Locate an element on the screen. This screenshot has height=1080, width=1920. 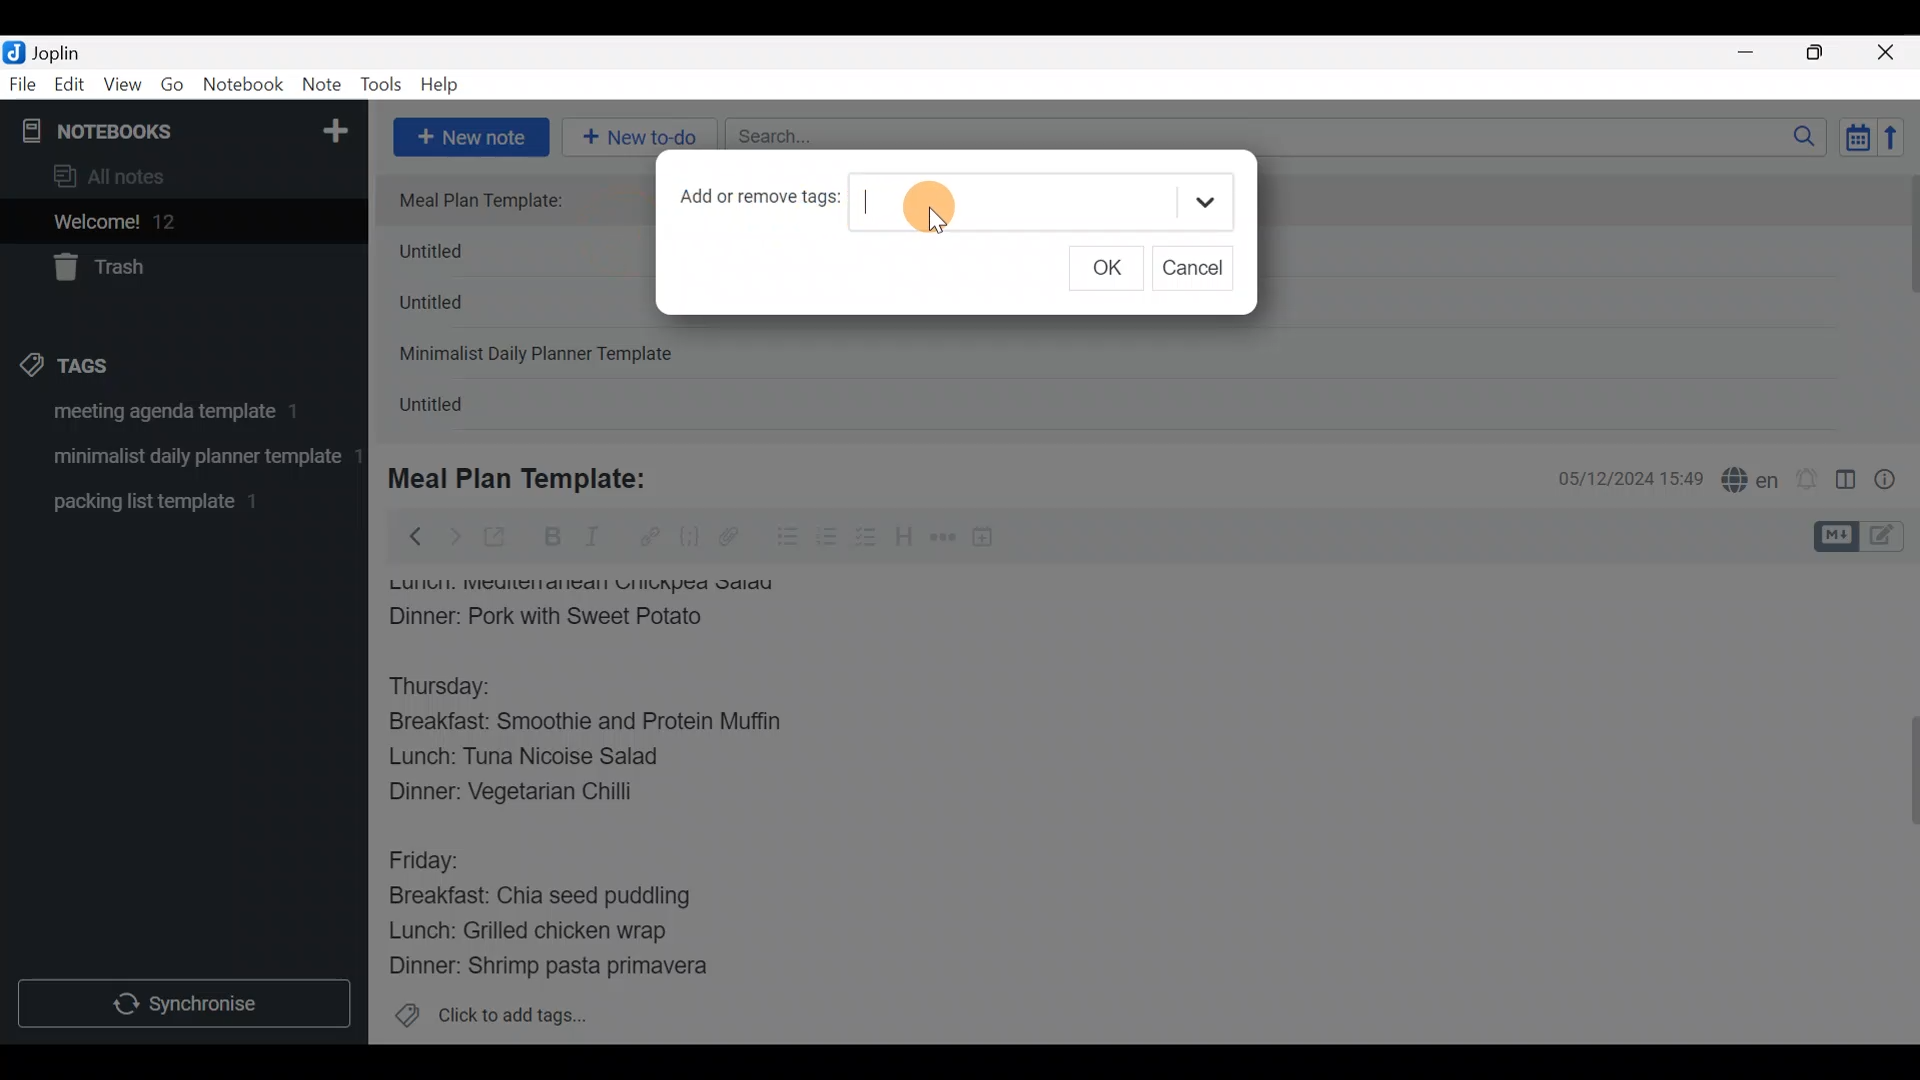
Text field is located at coordinates (1040, 199).